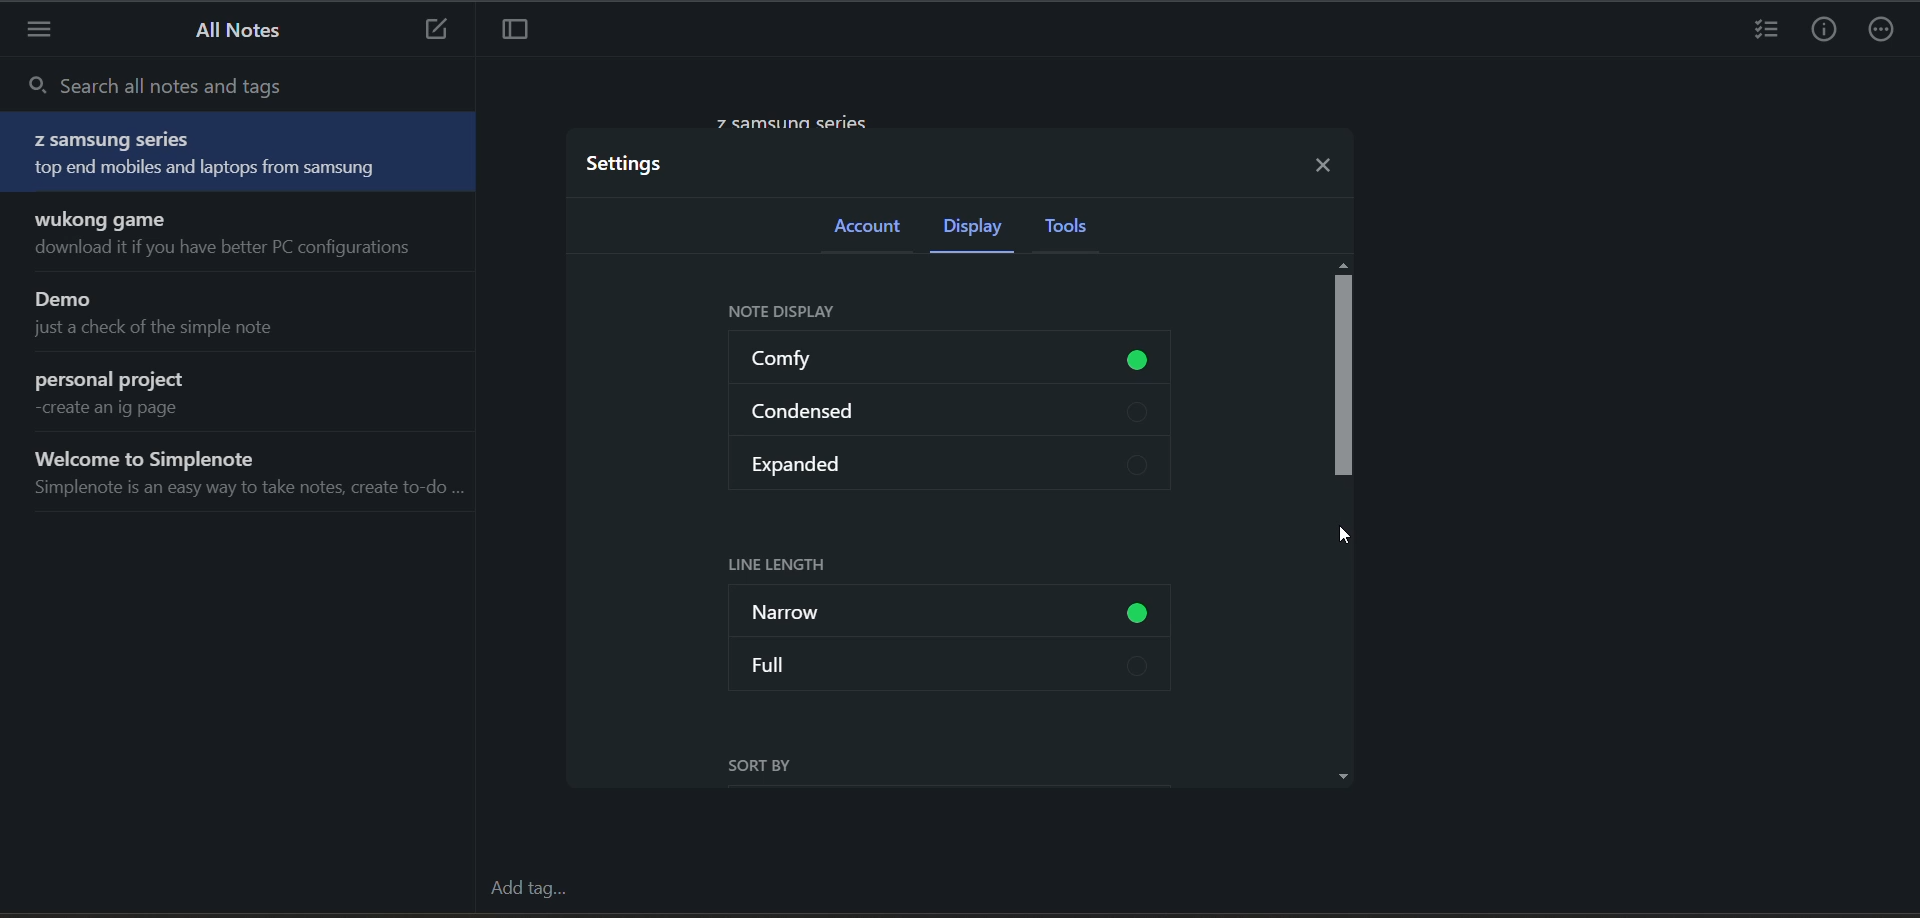  I want to click on cursor, so click(1341, 539).